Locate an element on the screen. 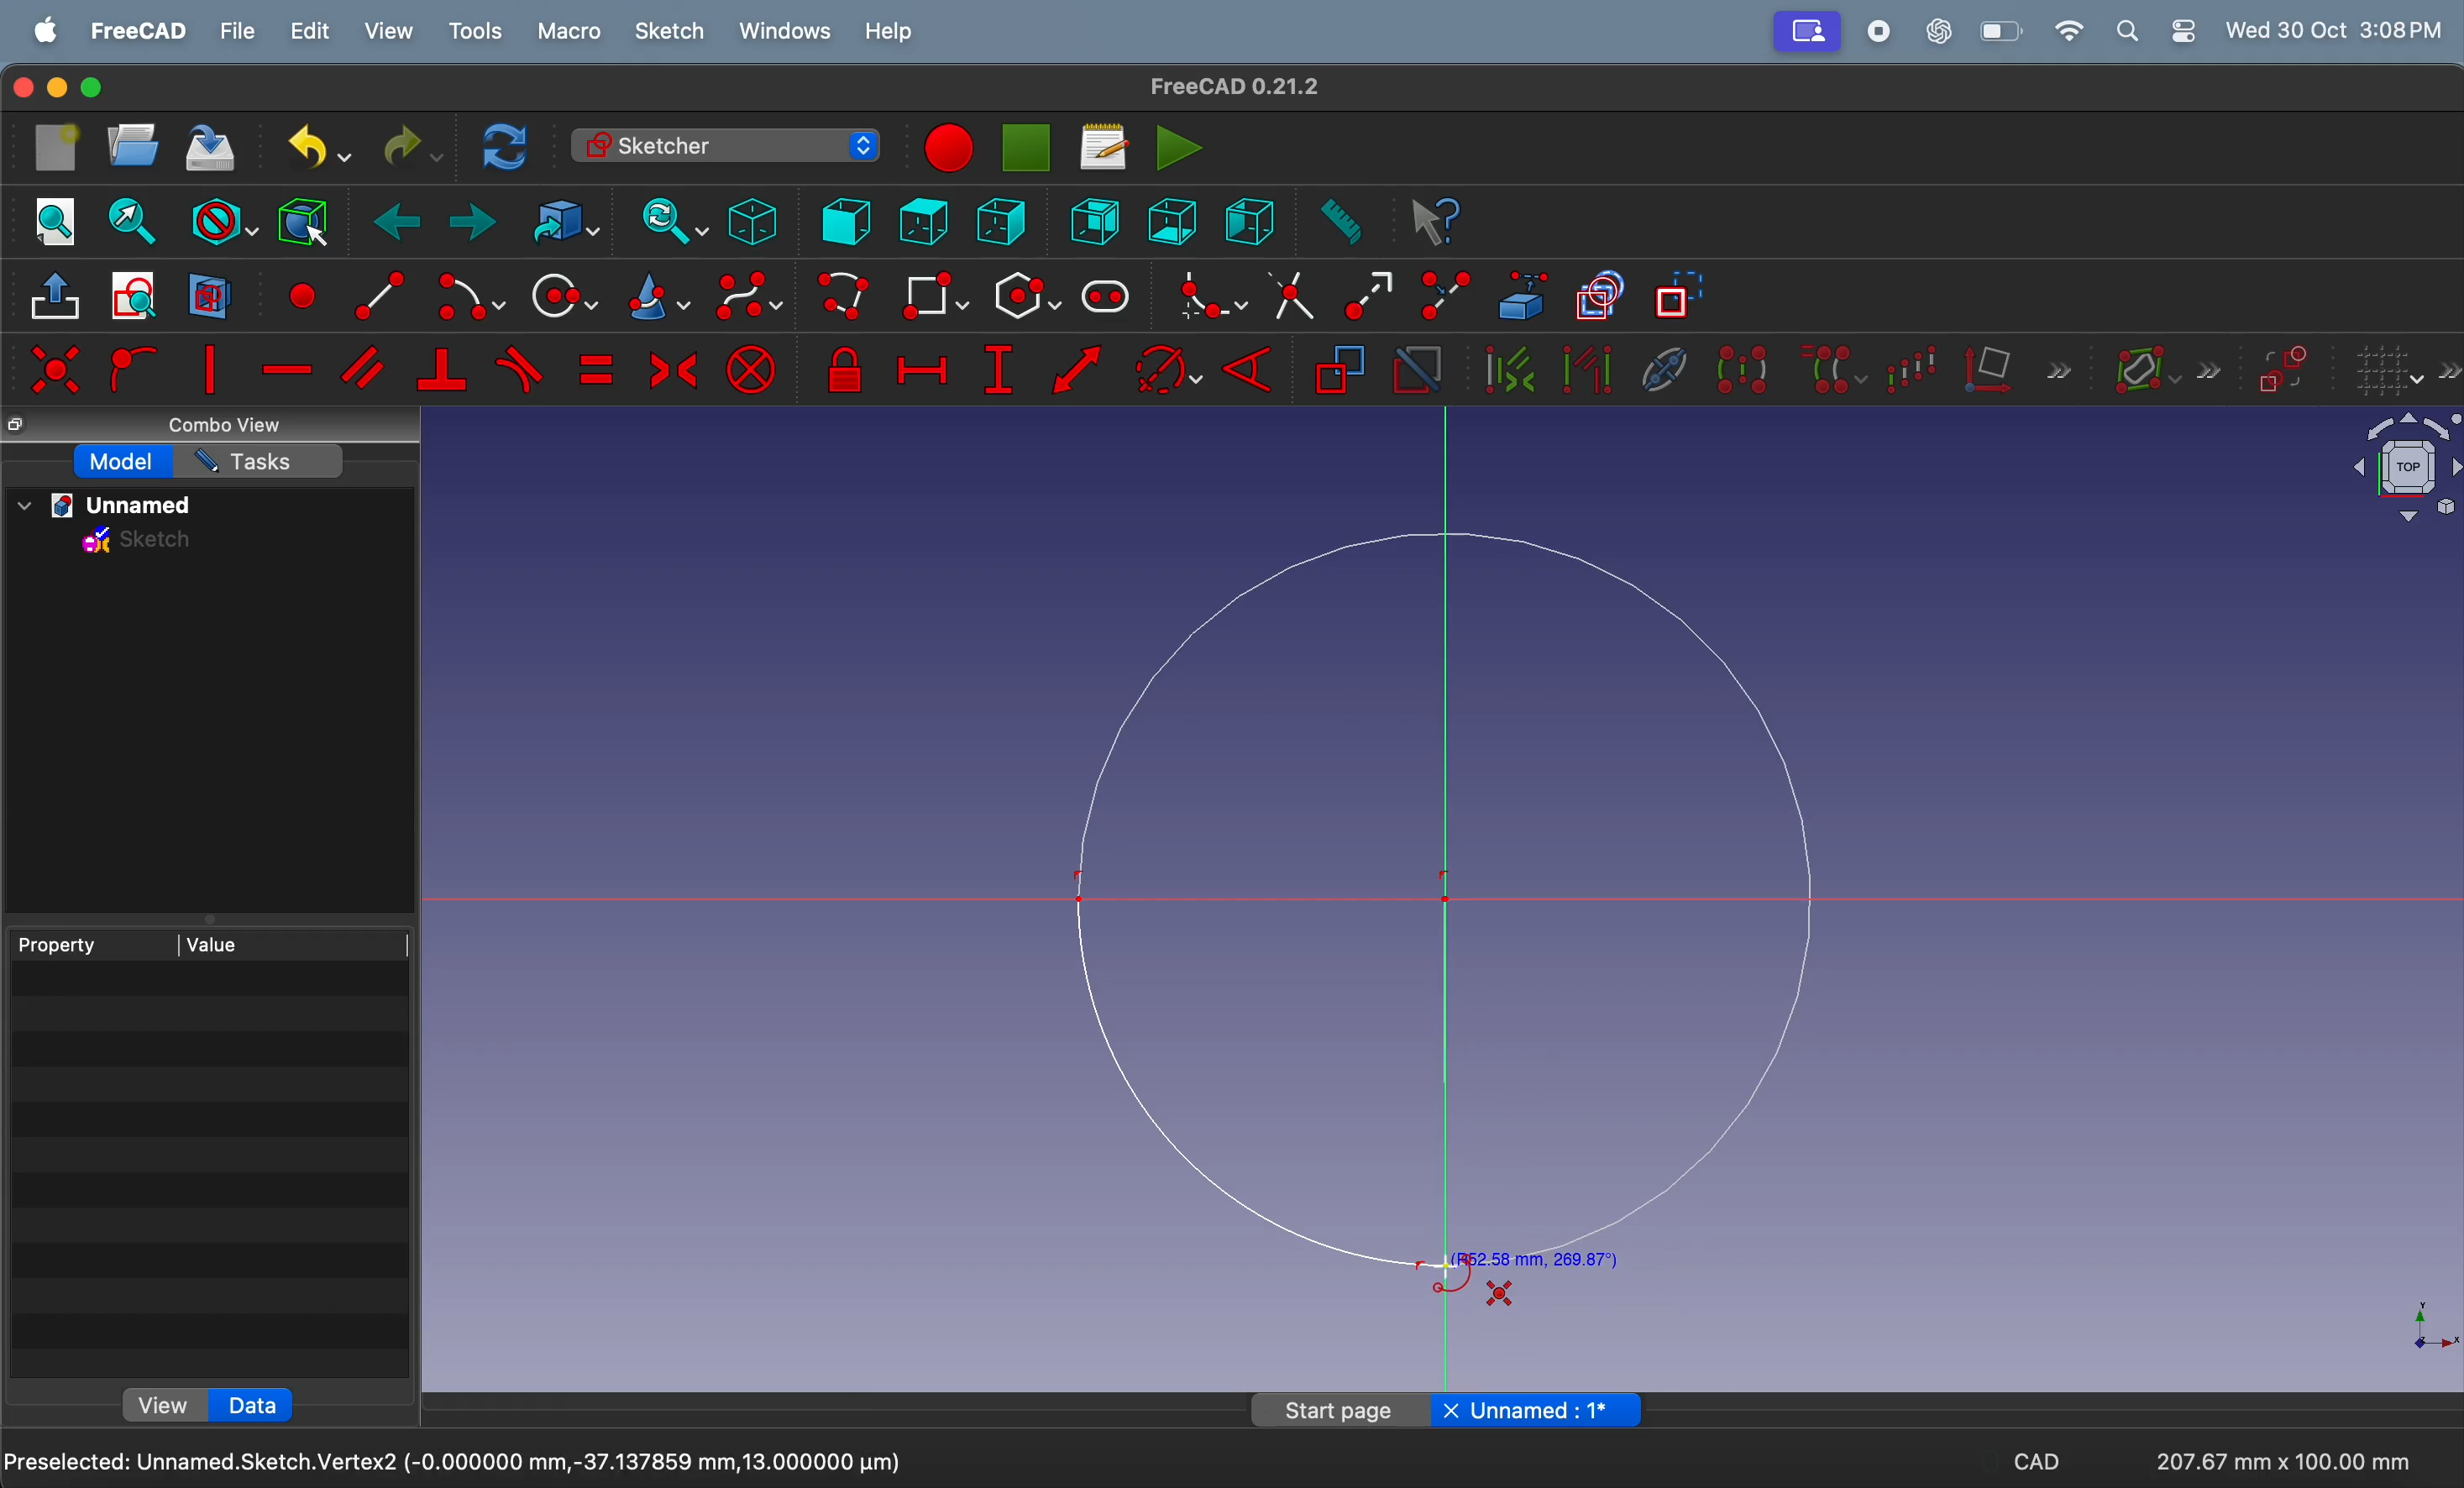 Image resolution: width=2464 pixels, height=1488 pixels. create ploy line is located at coordinates (846, 298).